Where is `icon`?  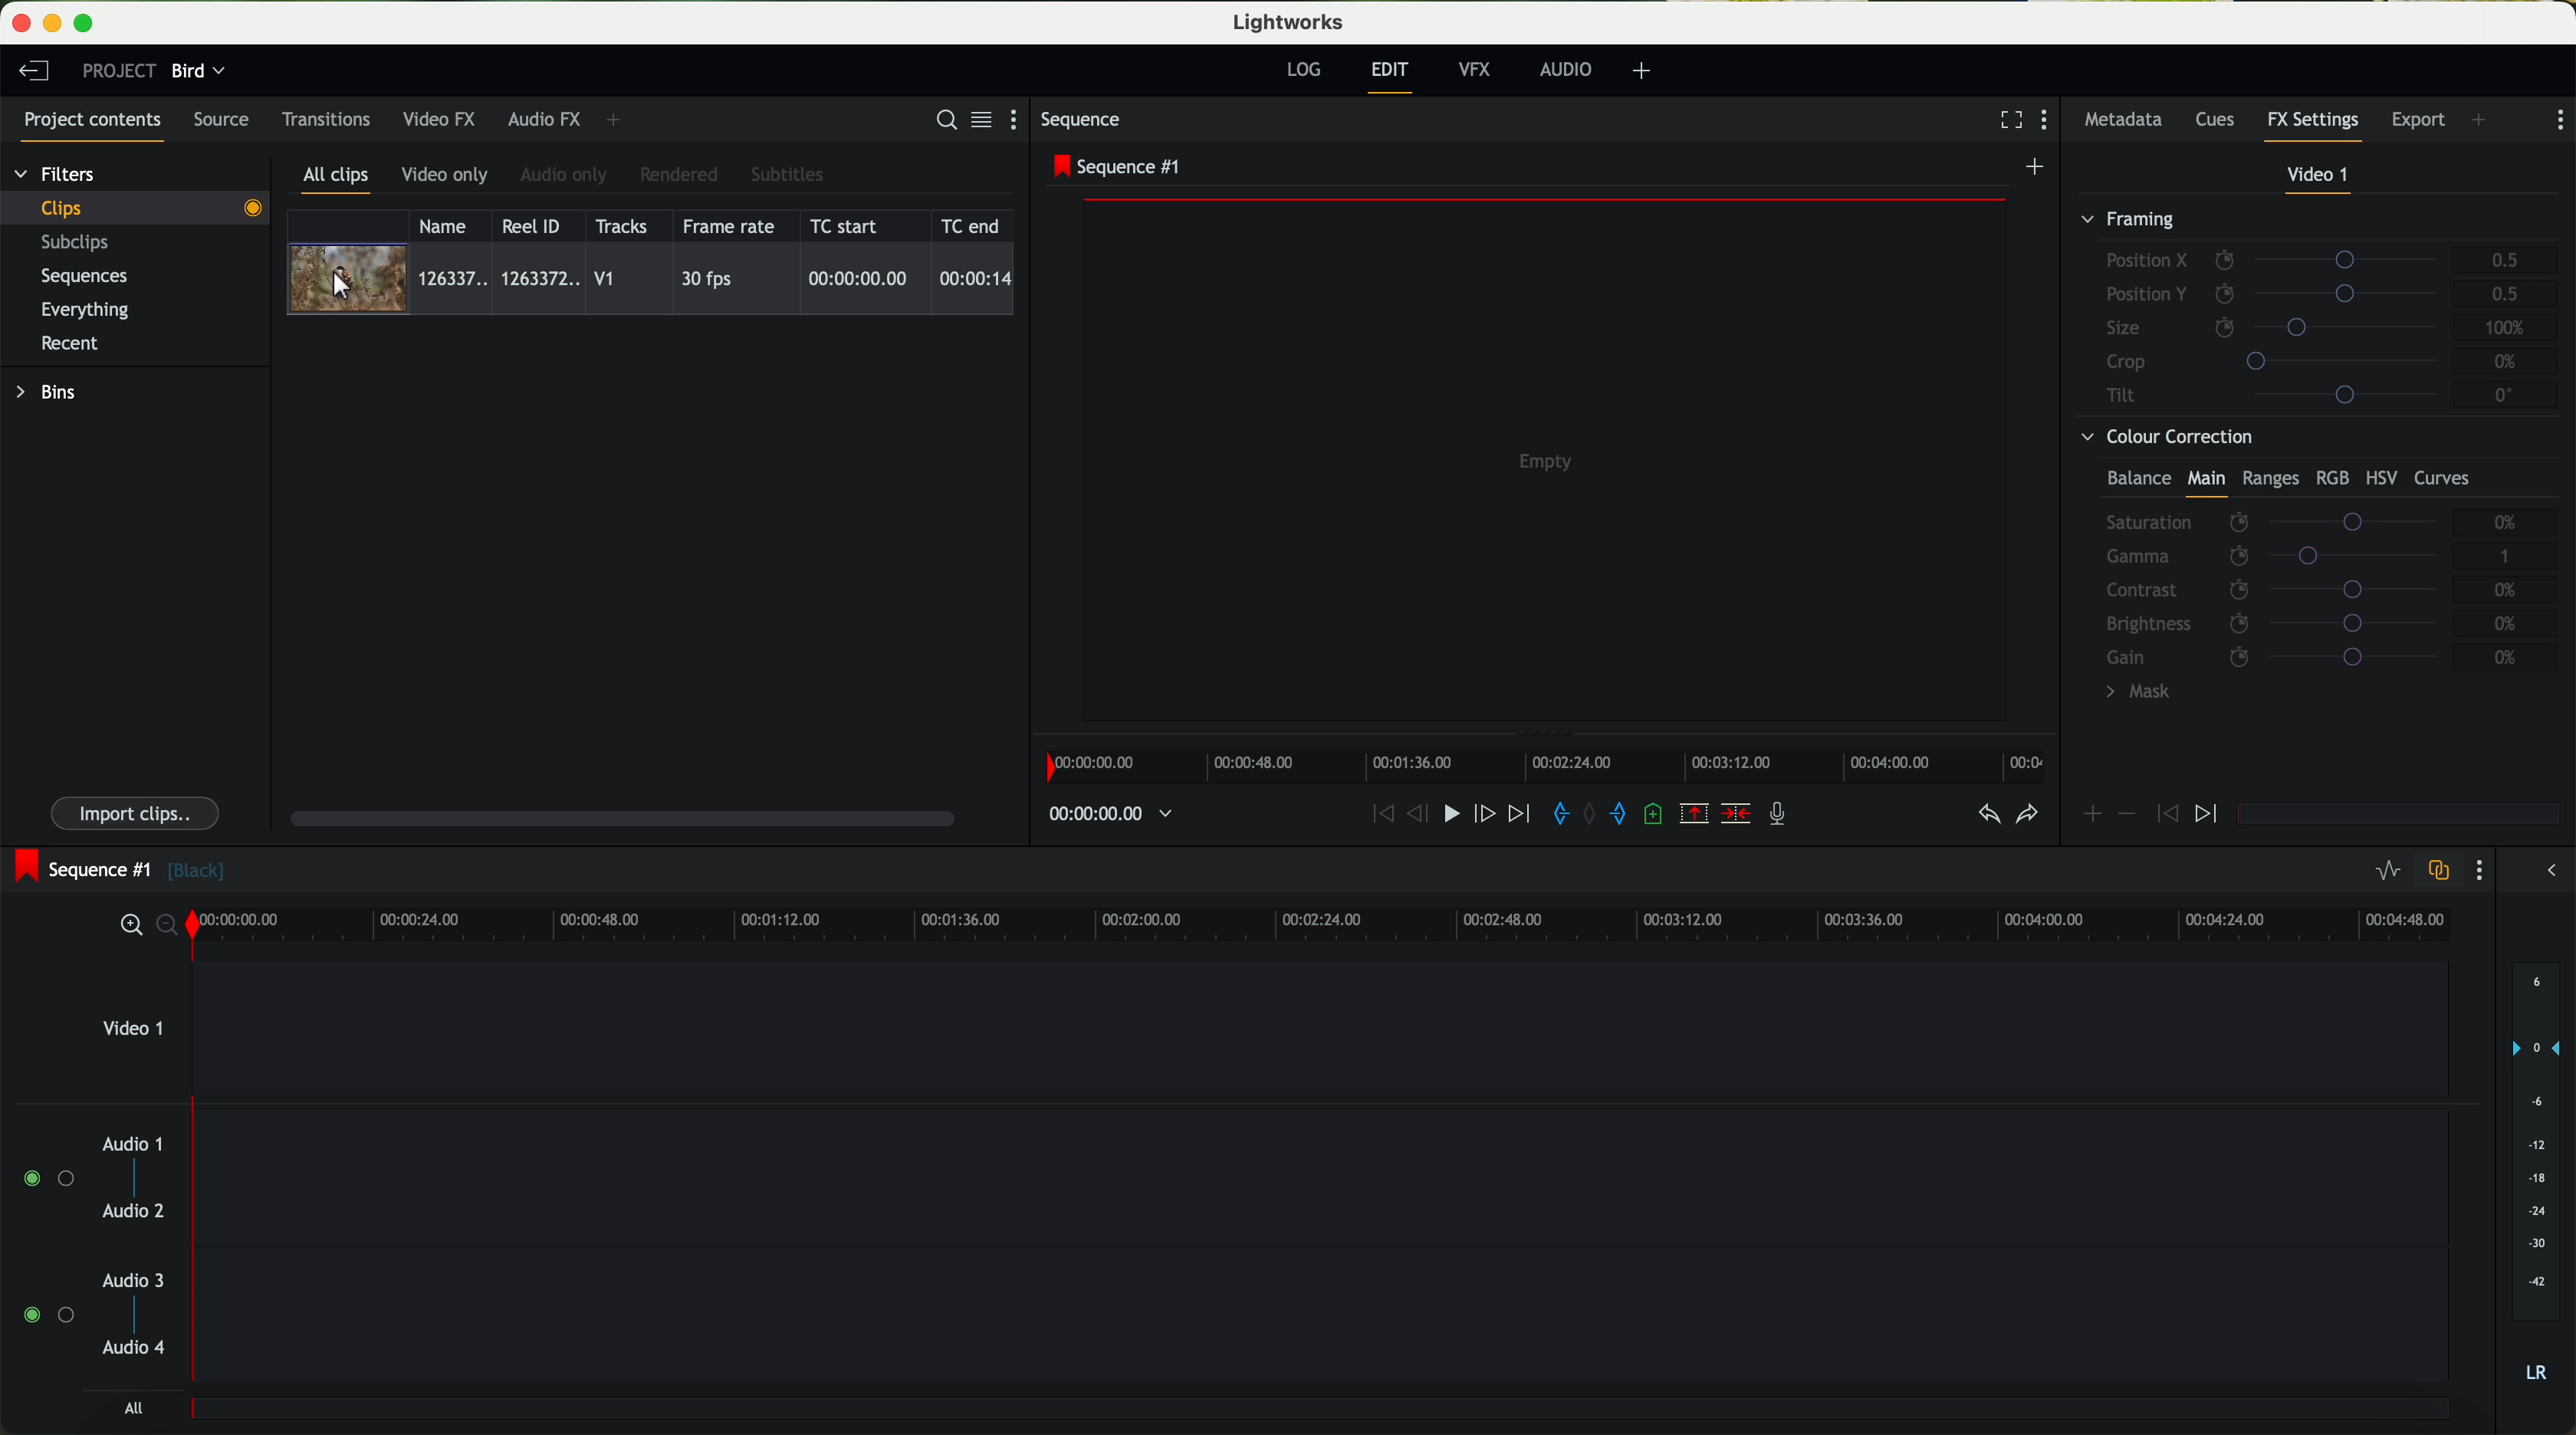 icon is located at coordinates (2091, 816).